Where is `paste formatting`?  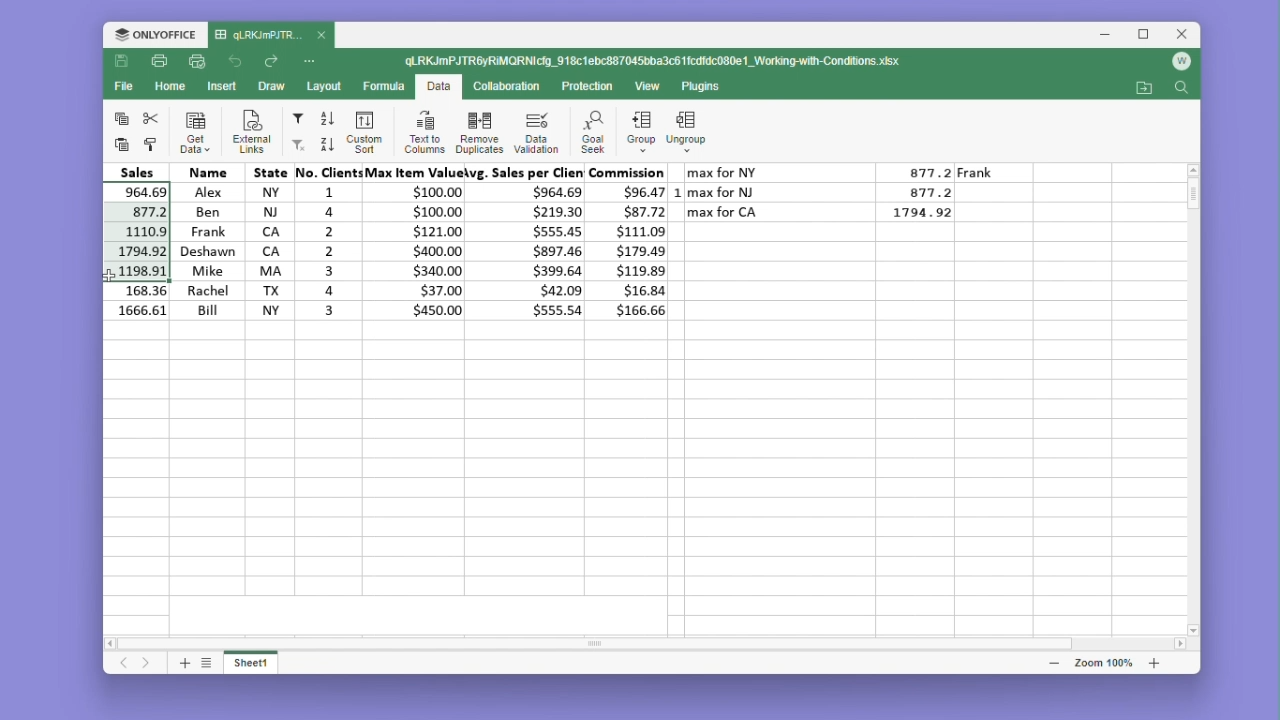 paste formatting is located at coordinates (151, 145).